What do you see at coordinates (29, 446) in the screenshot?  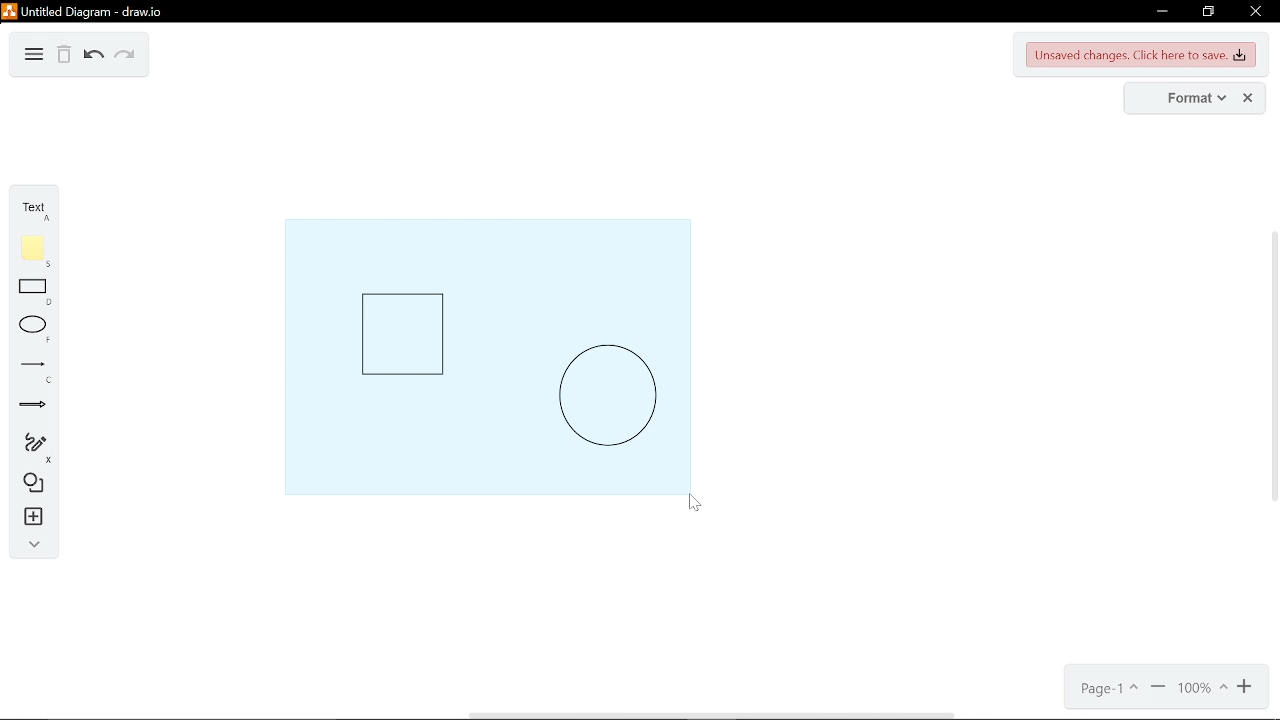 I see `freehand` at bounding box center [29, 446].